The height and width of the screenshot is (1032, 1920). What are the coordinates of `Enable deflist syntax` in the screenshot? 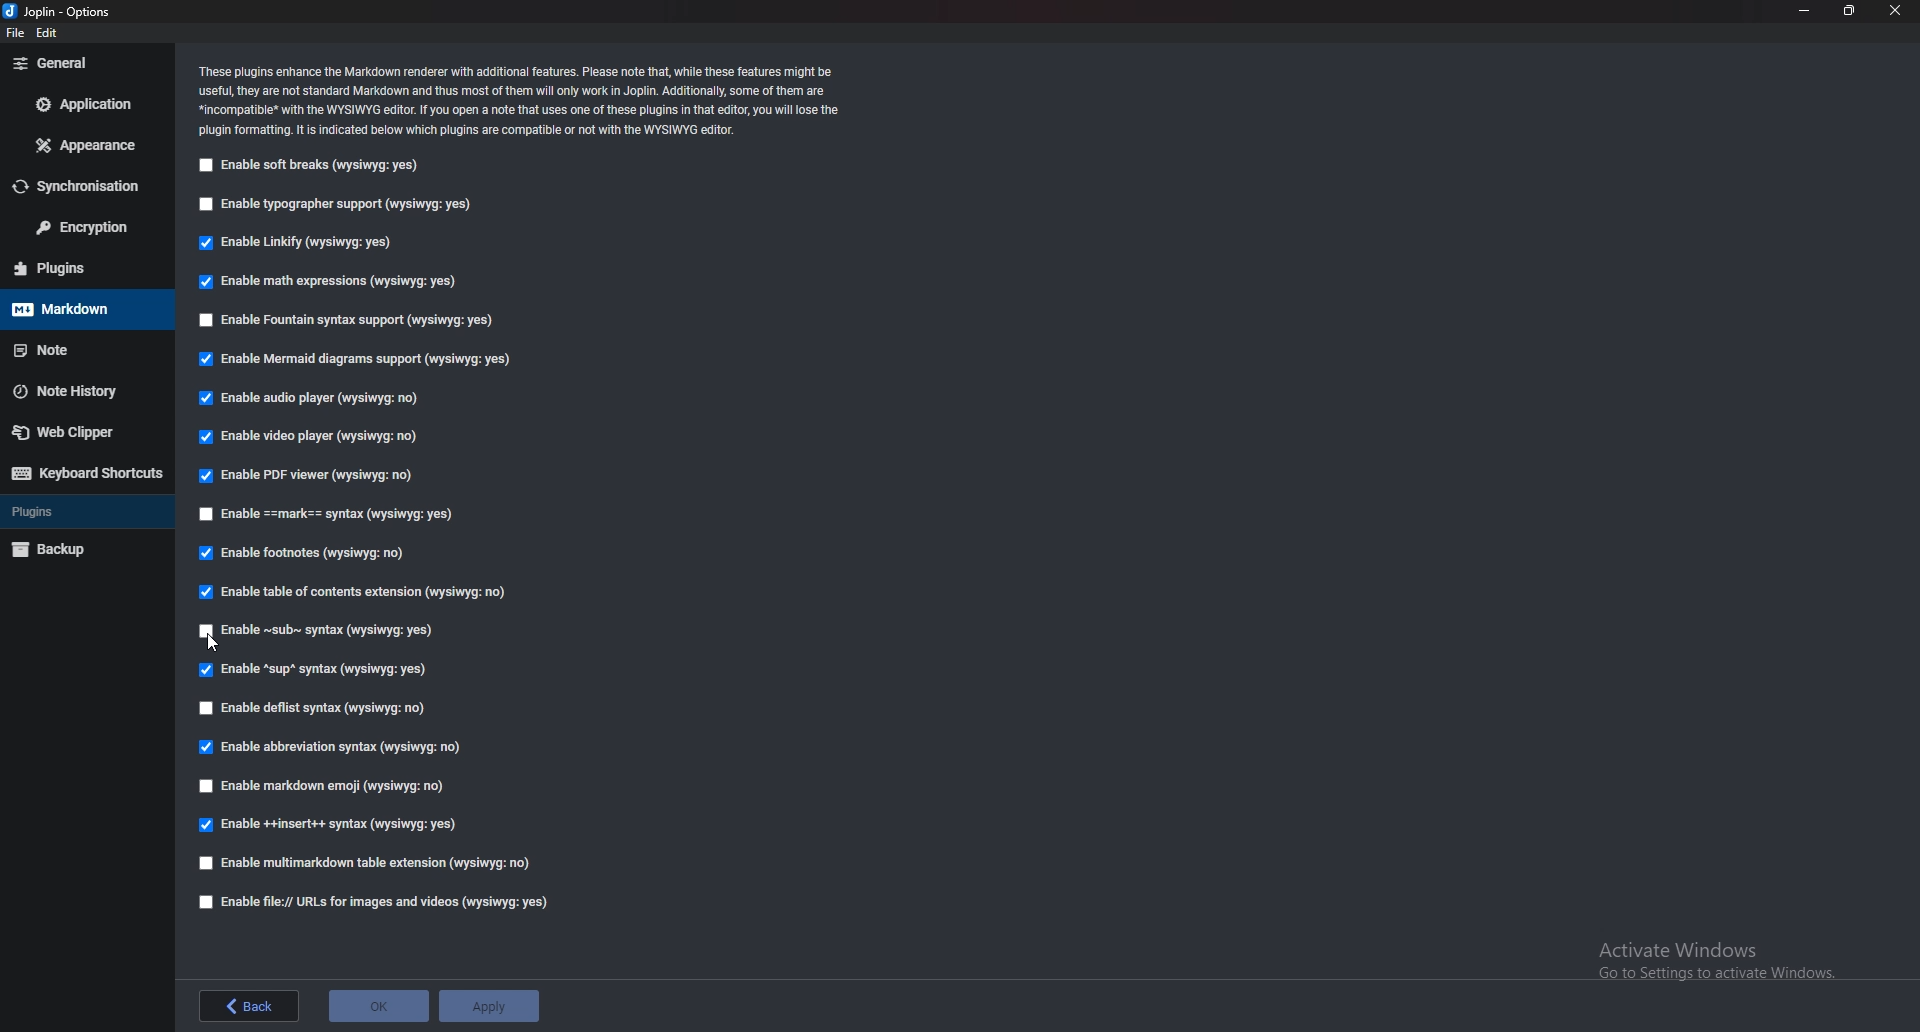 It's located at (315, 707).